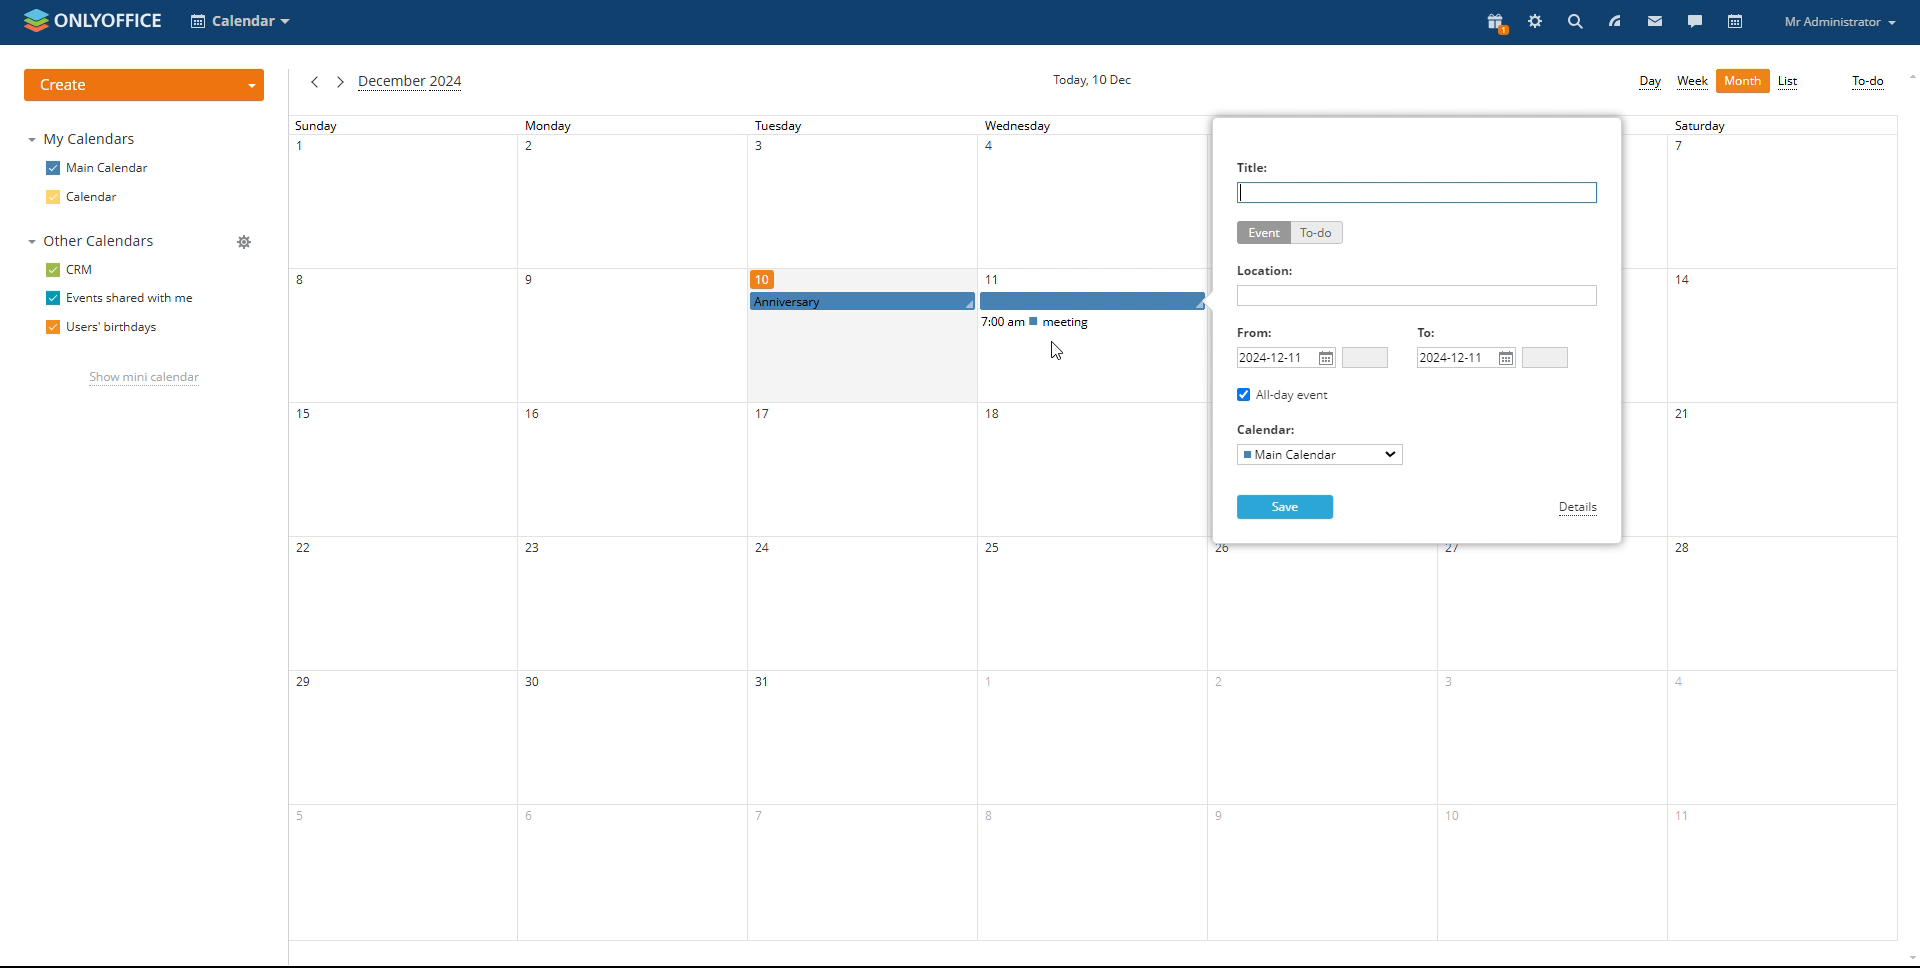 Image resolution: width=1920 pixels, height=968 pixels. Describe the element at coordinates (1545, 357) in the screenshot. I see `end time` at that location.